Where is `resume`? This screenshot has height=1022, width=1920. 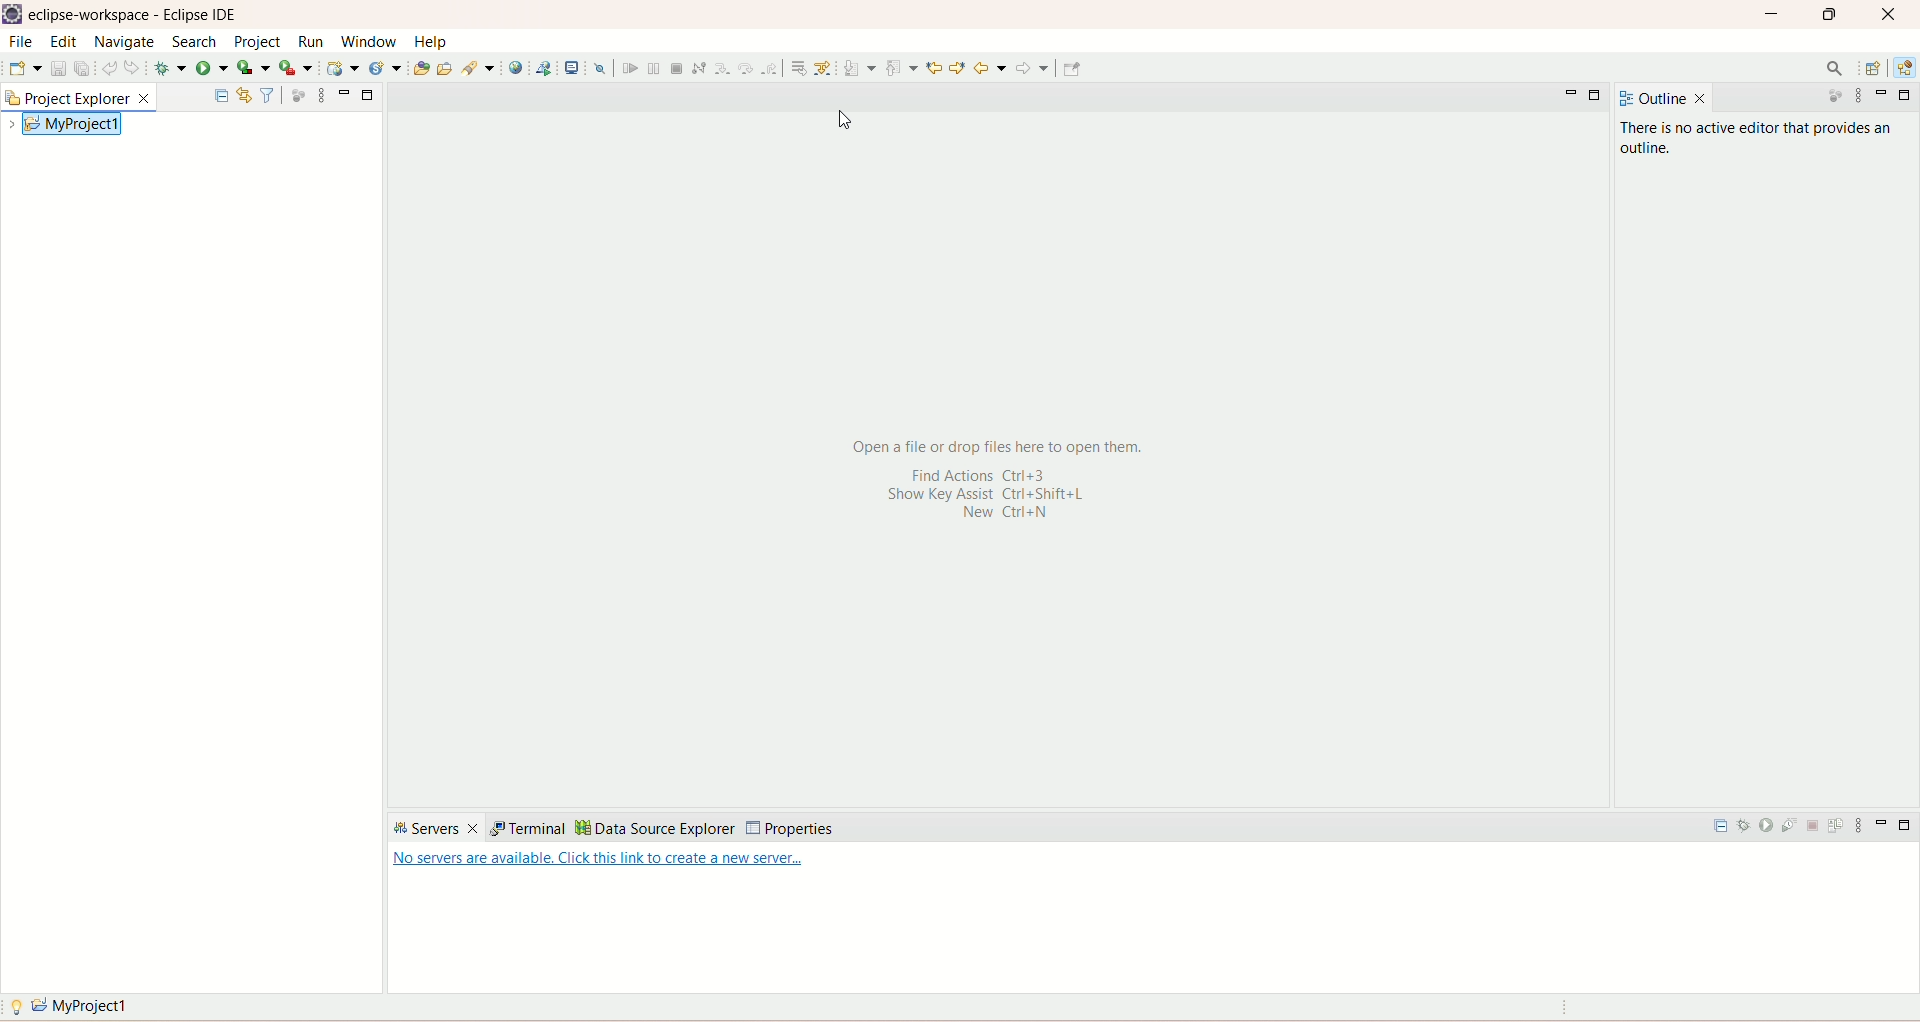 resume is located at coordinates (630, 69).